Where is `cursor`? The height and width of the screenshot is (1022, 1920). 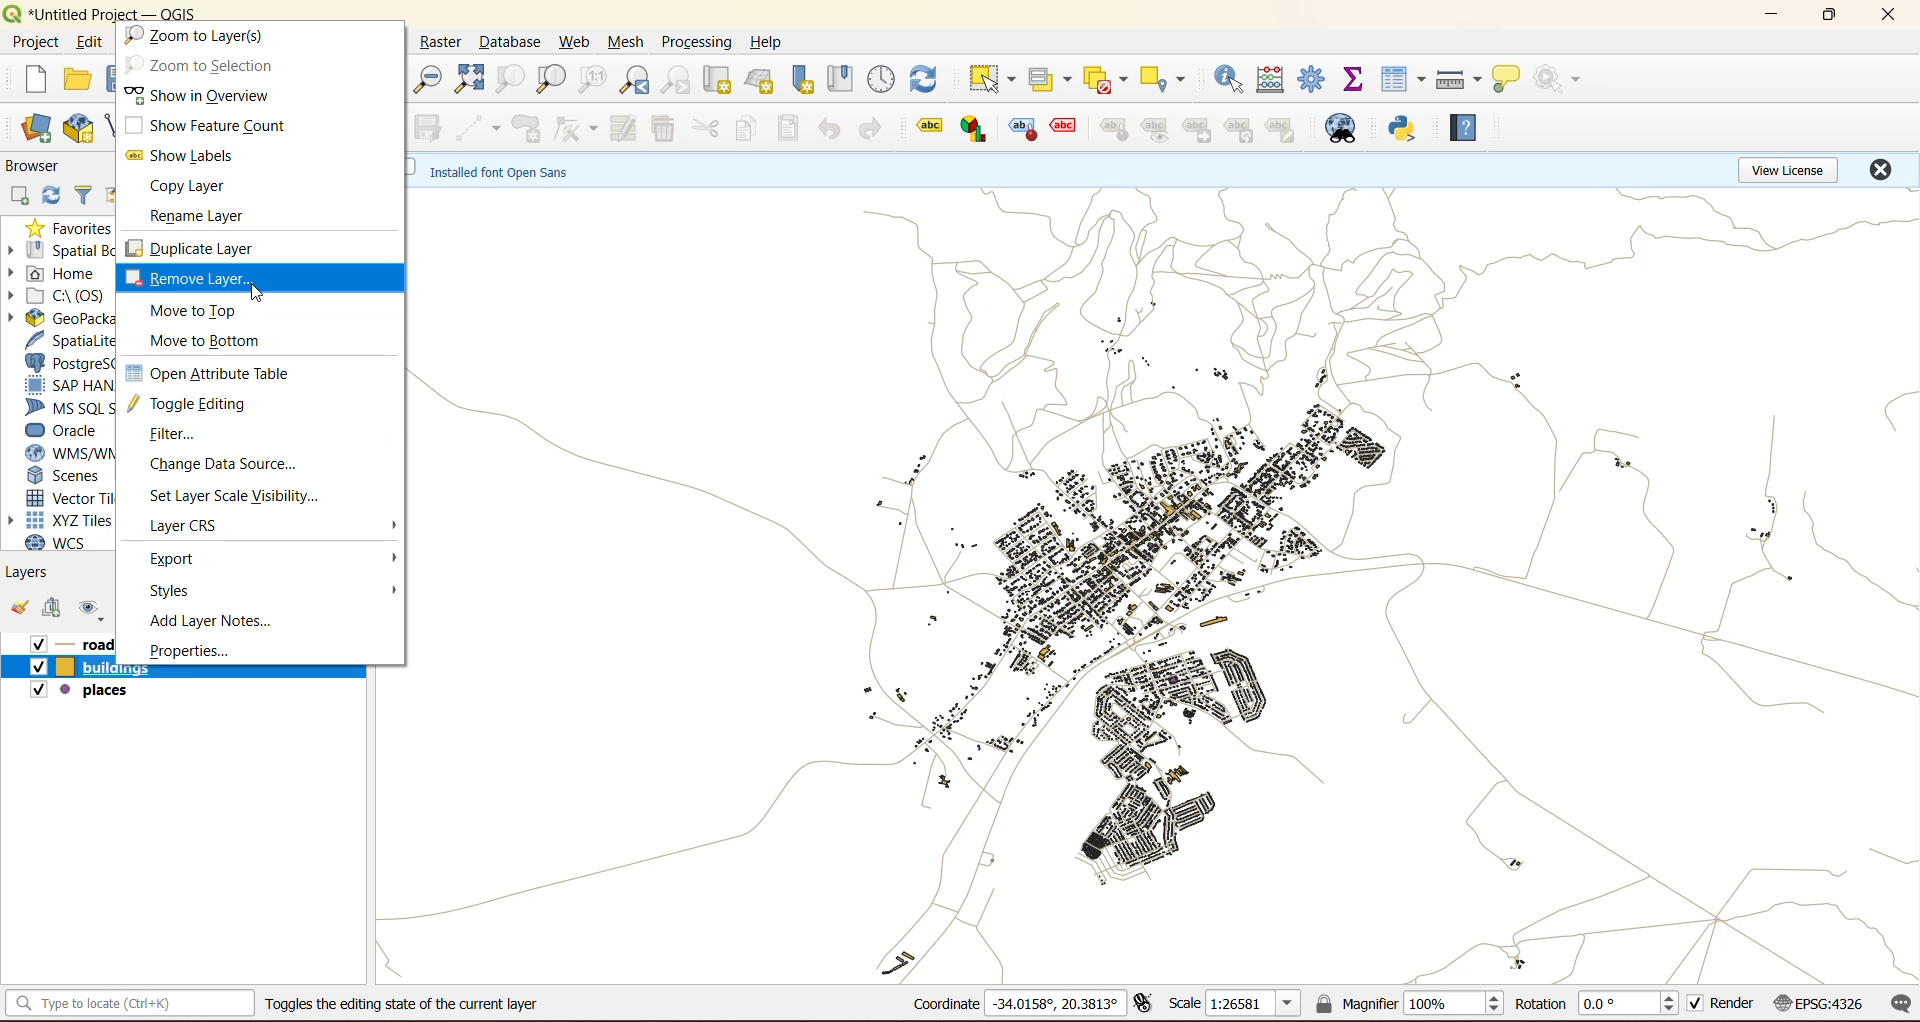
cursor is located at coordinates (261, 292).